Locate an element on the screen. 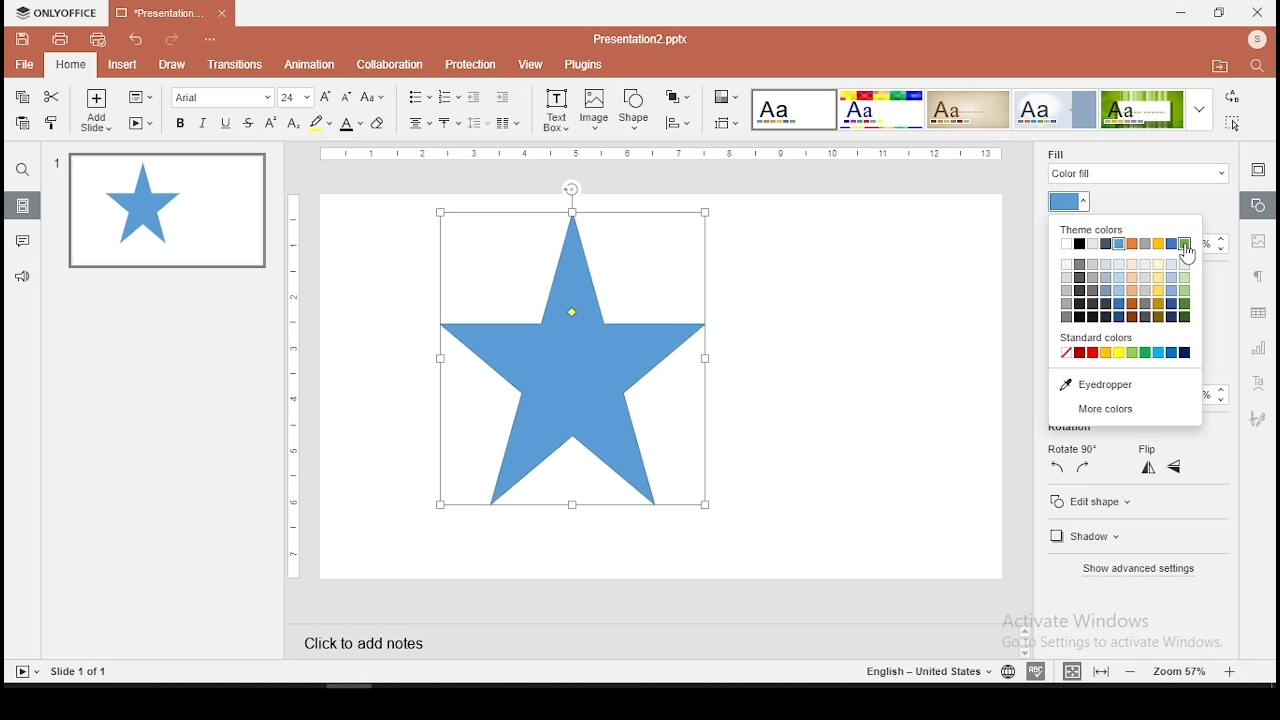  slide 1 of 1 is located at coordinates (81, 671).